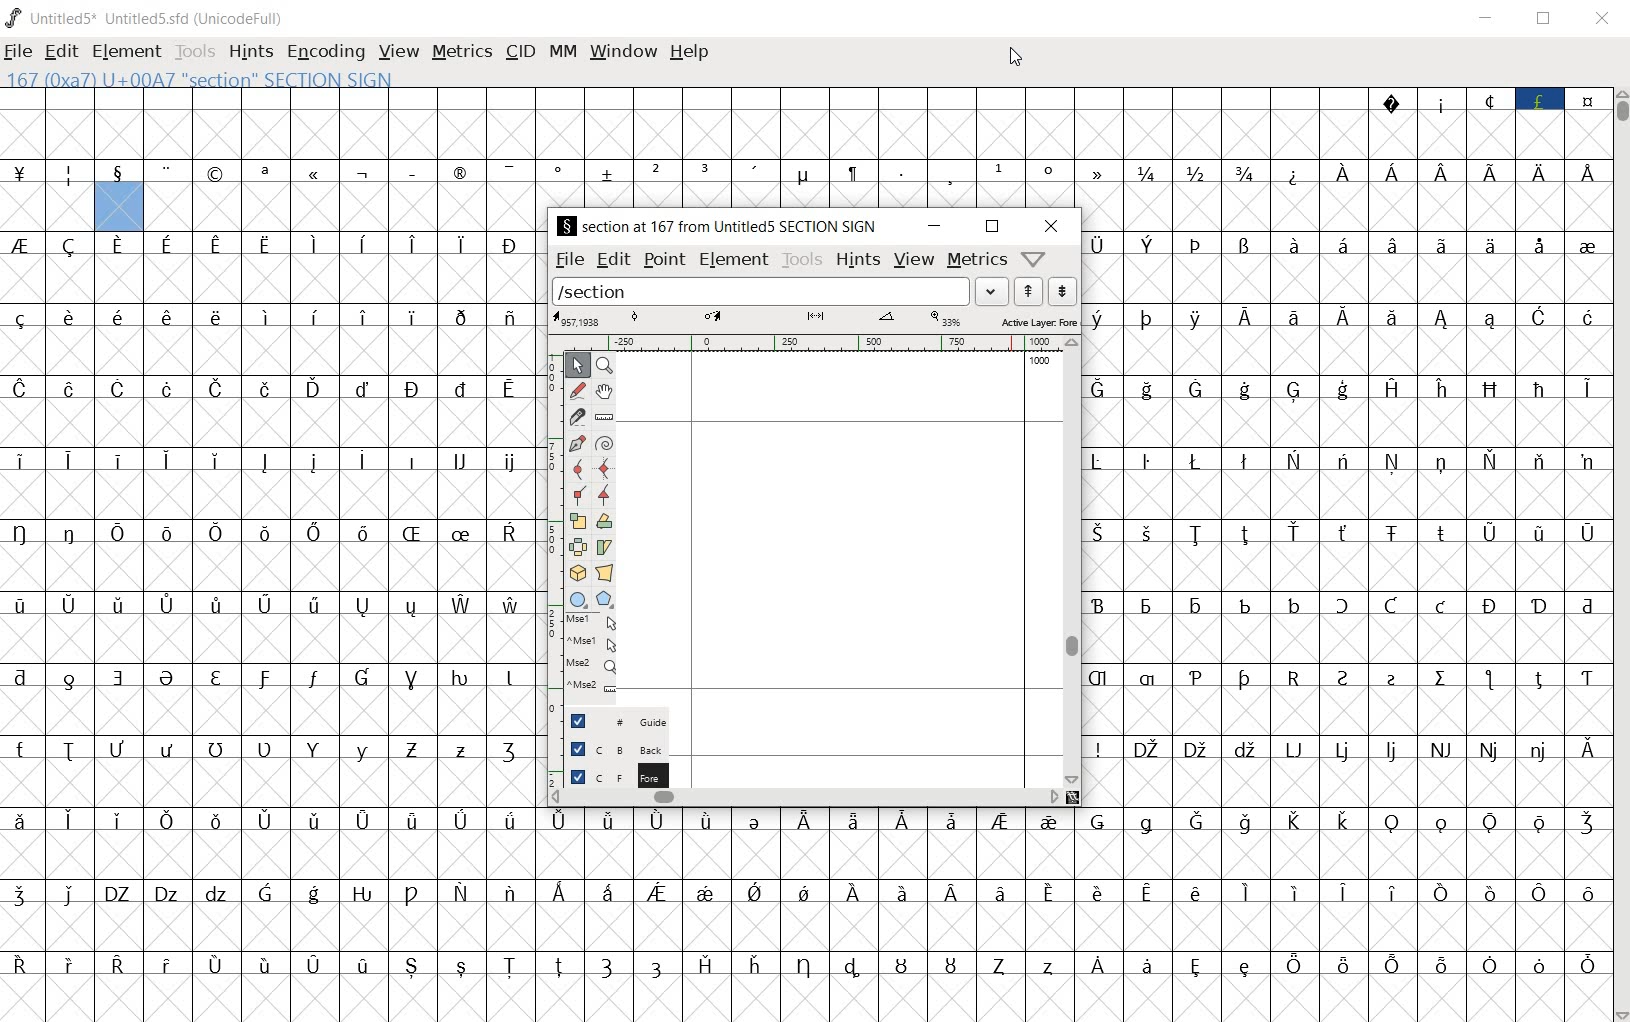  I want to click on Untitled1 Untitled1.sfd (UnicodeFull), so click(143, 18).